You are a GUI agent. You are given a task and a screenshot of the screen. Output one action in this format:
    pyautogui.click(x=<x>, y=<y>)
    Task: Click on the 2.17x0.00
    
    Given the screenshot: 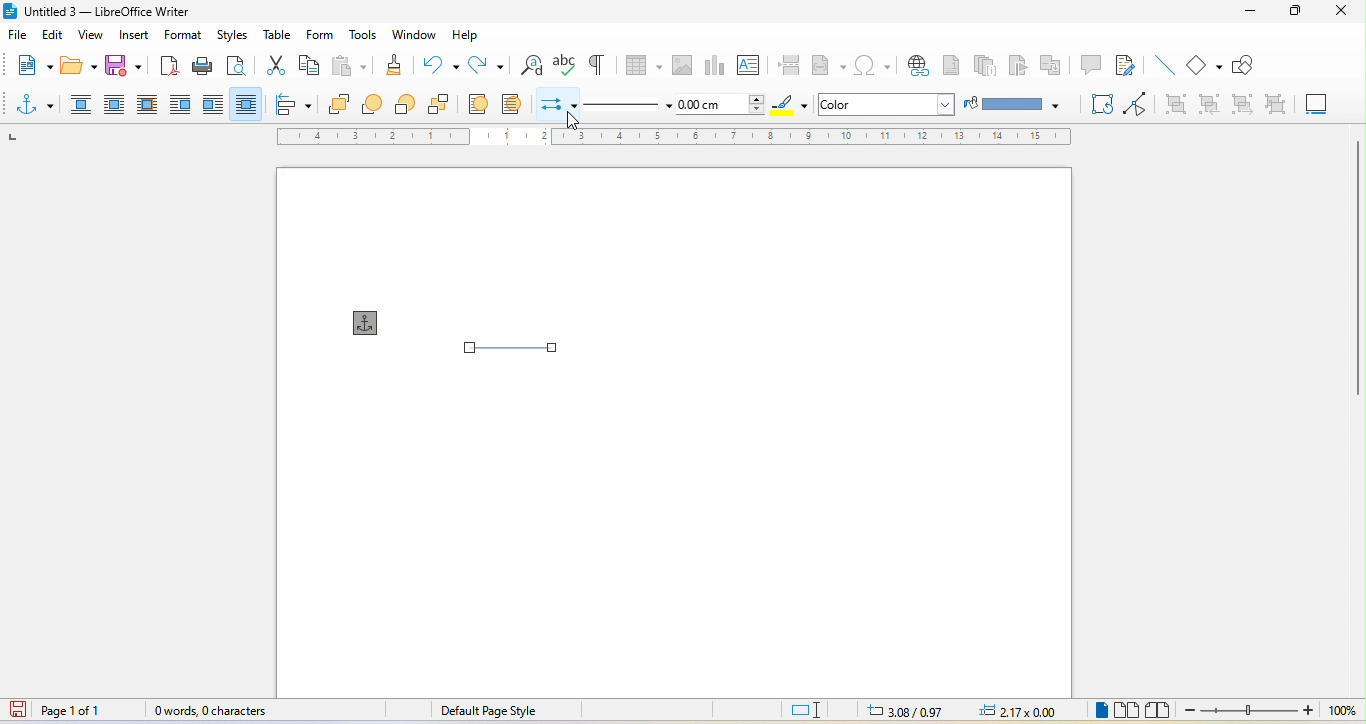 What is the action you would take?
    pyautogui.click(x=1014, y=712)
    